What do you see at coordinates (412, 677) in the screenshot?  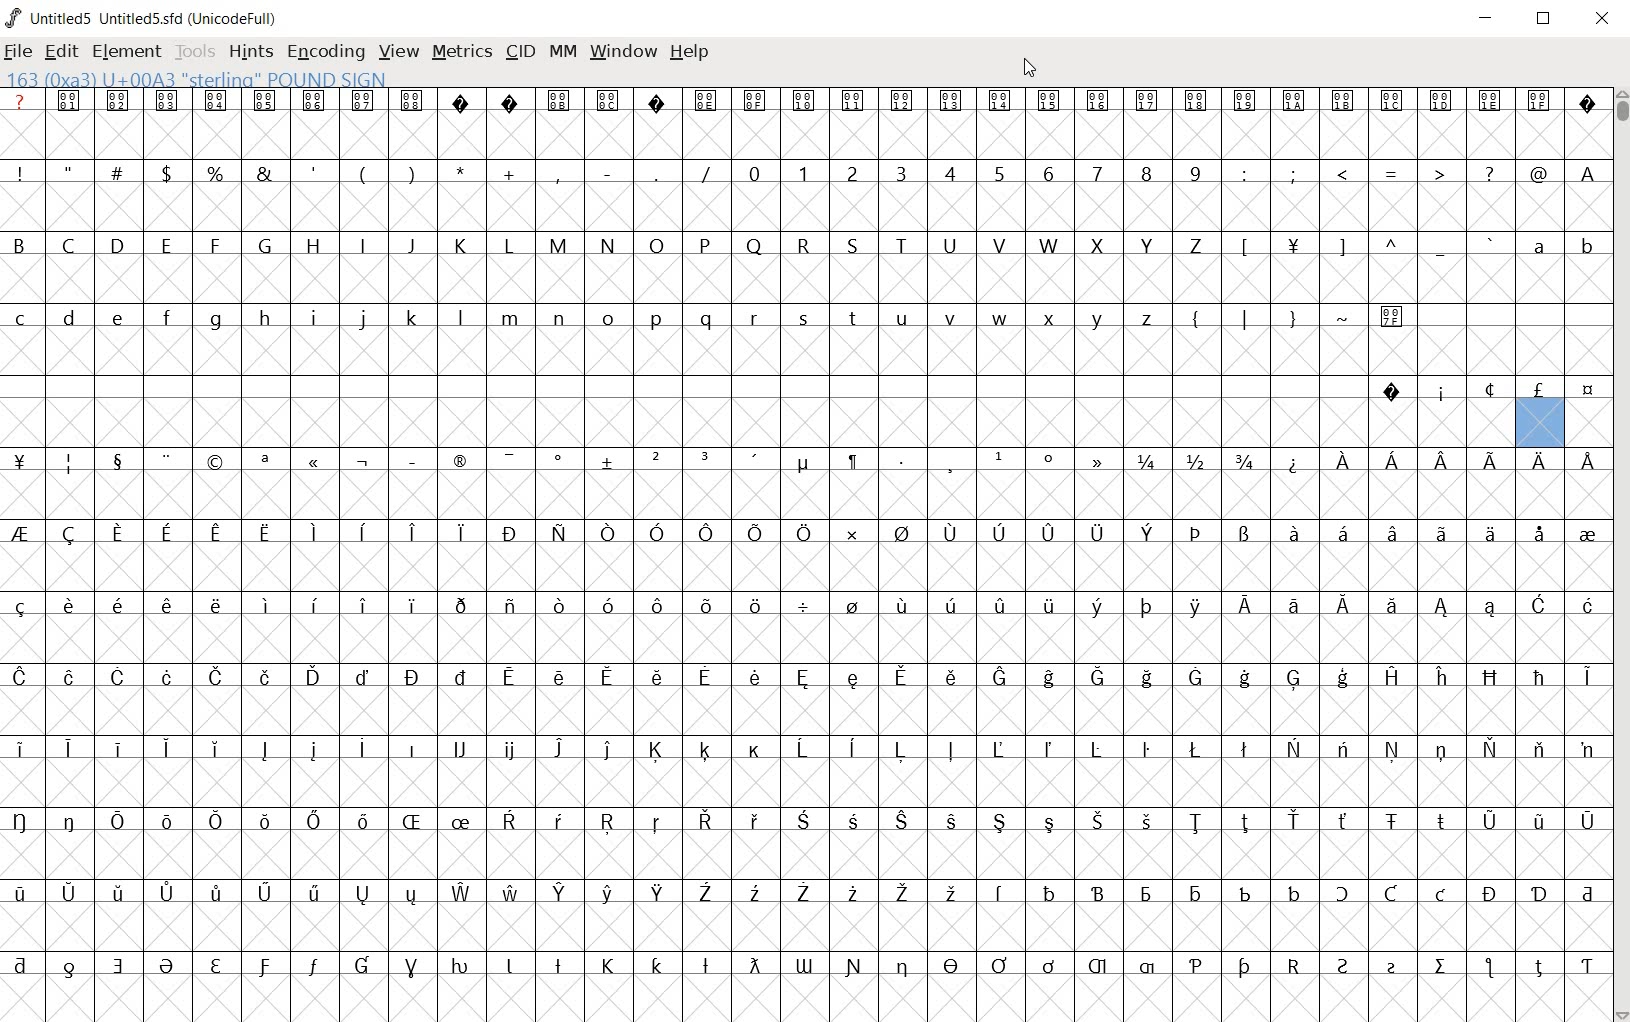 I see `Symbol` at bounding box center [412, 677].